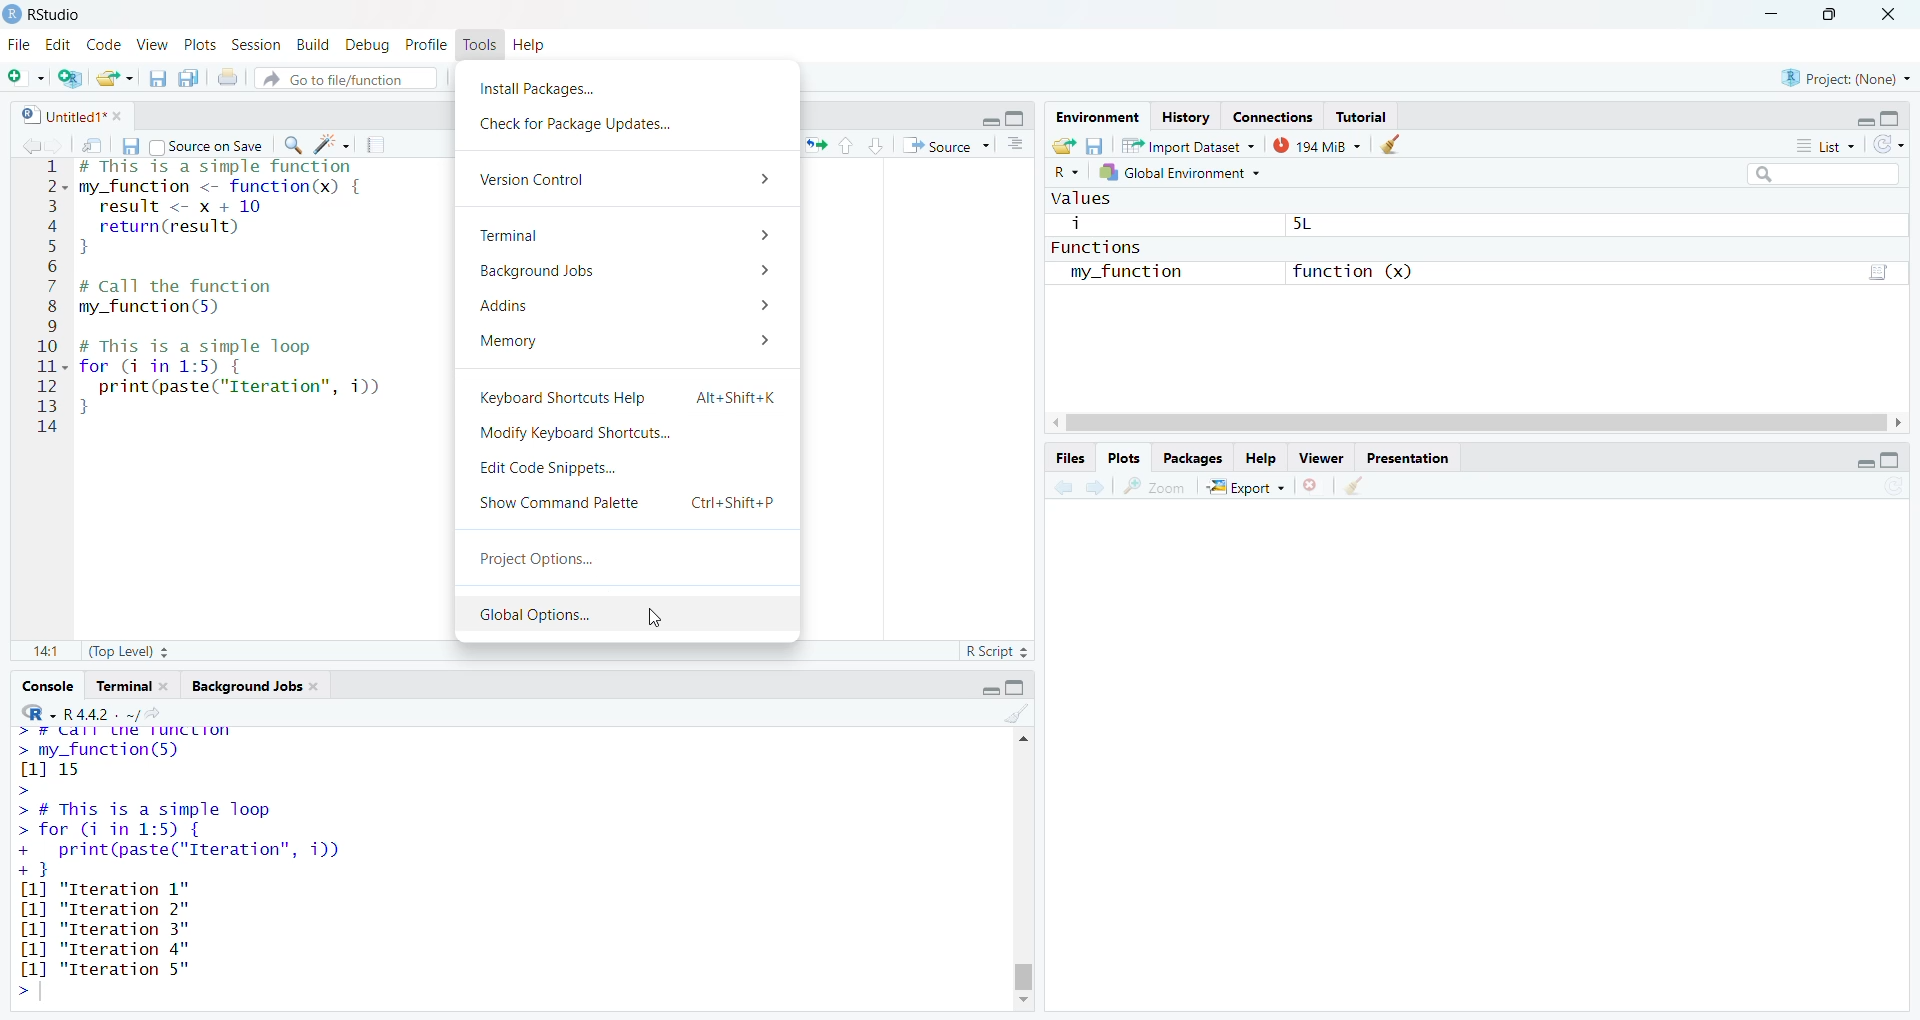 The width and height of the screenshot is (1920, 1020). What do you see at coordinates (878, 145) in the screenshot?
I see `go to next section/chunk` at bounding box center [878, 145].